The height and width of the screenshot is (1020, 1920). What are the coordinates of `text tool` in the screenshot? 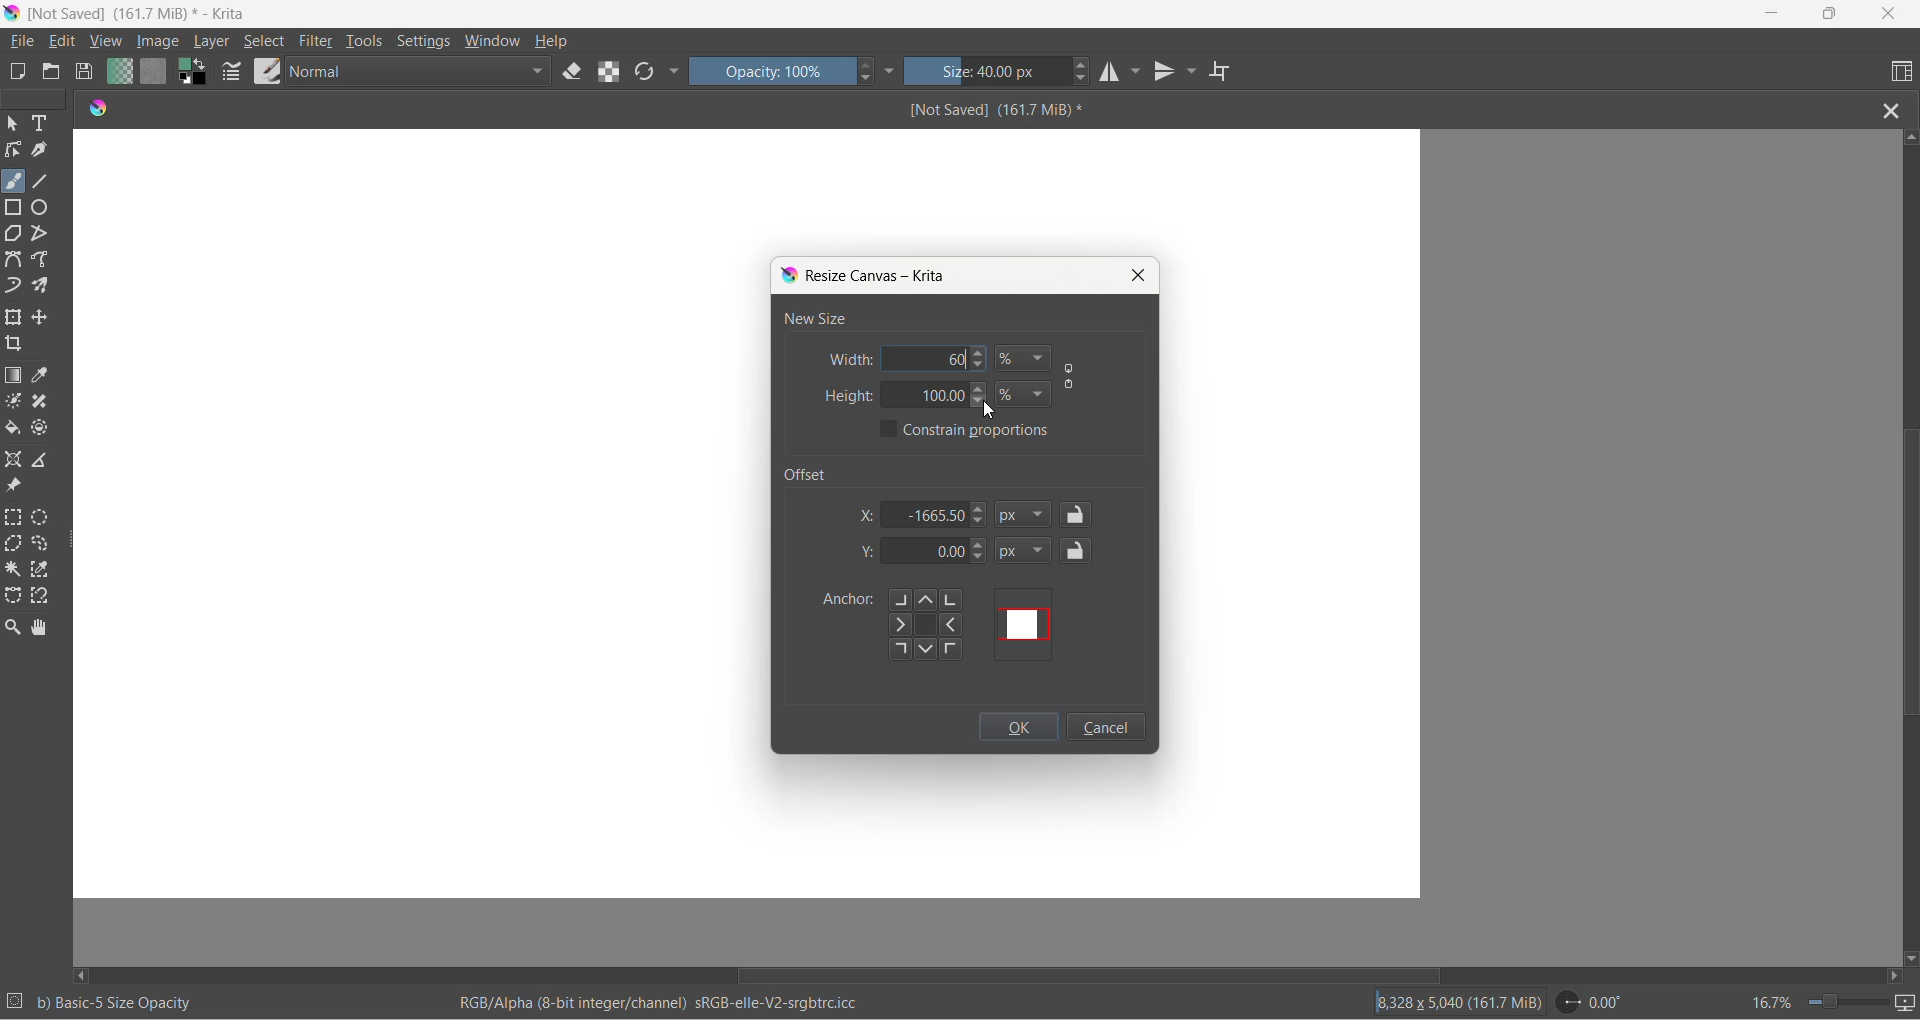 It's located at (43, 125).